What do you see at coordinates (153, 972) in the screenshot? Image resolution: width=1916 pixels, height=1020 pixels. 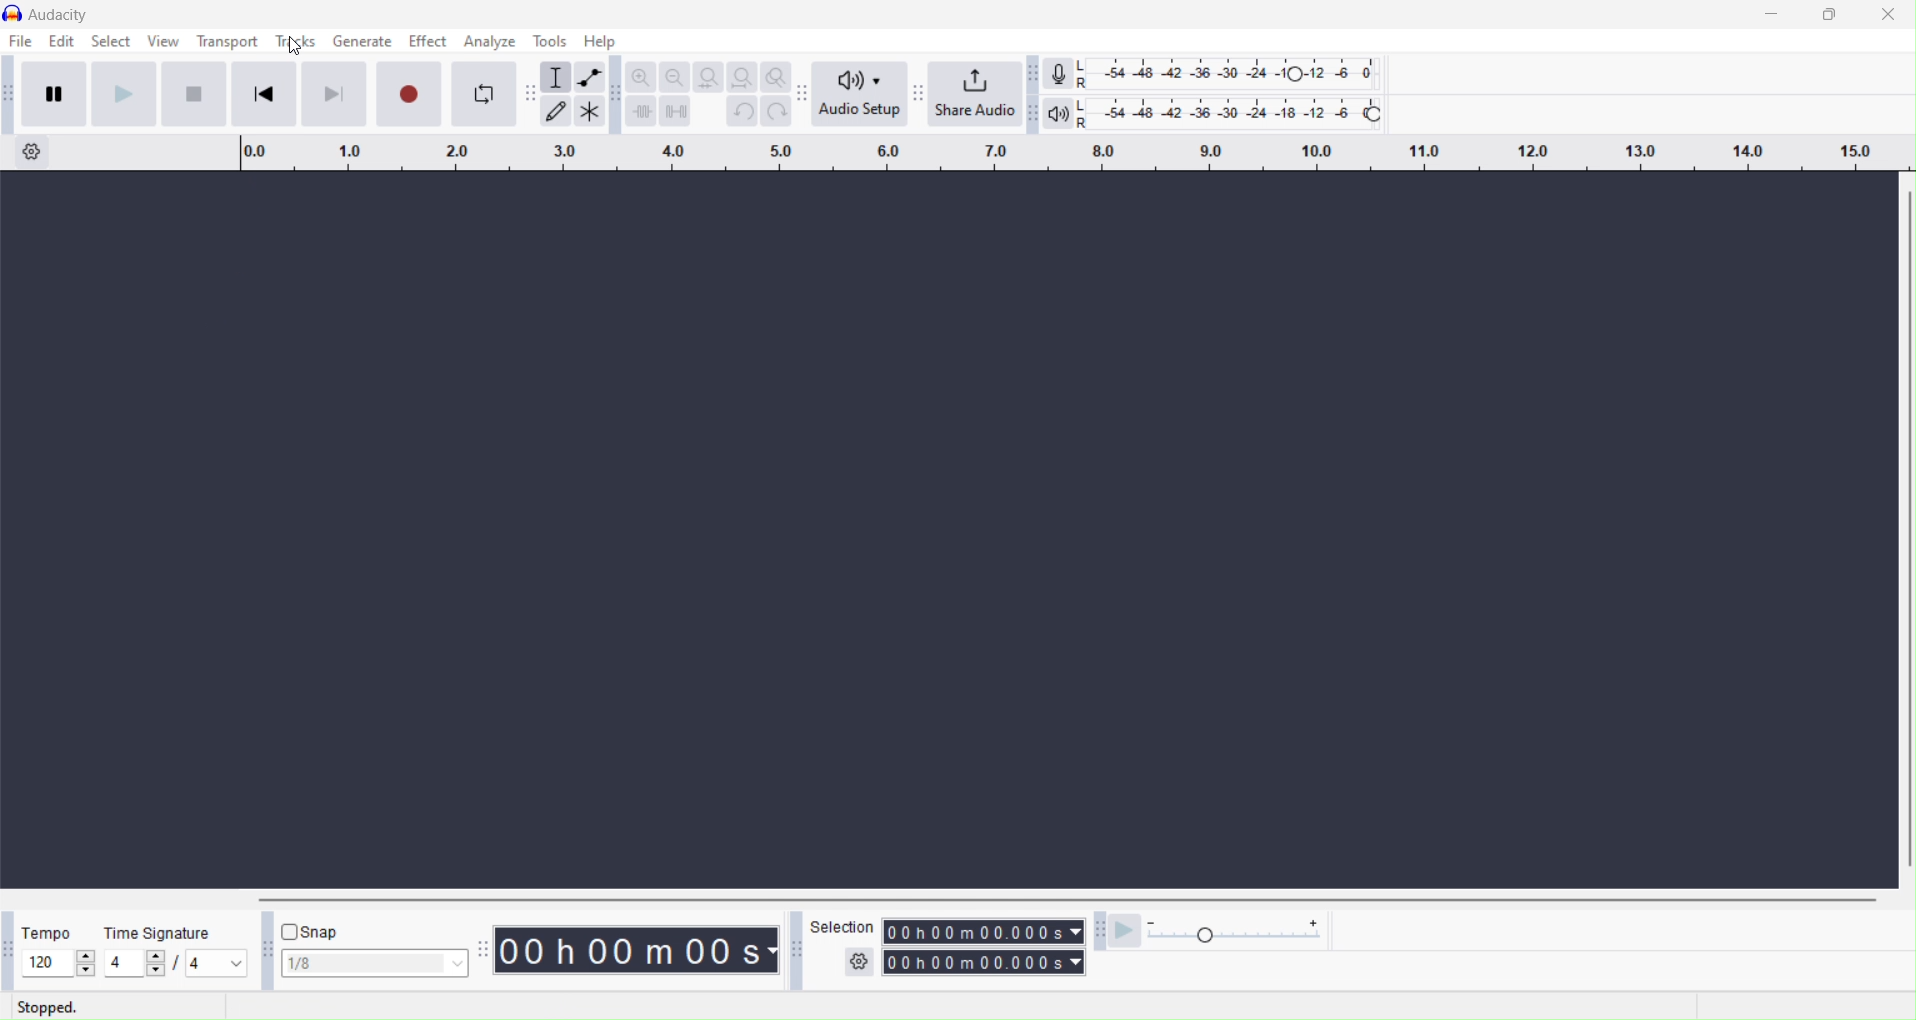 I see `decrease beat per measure` at bounding box center [153, 972].